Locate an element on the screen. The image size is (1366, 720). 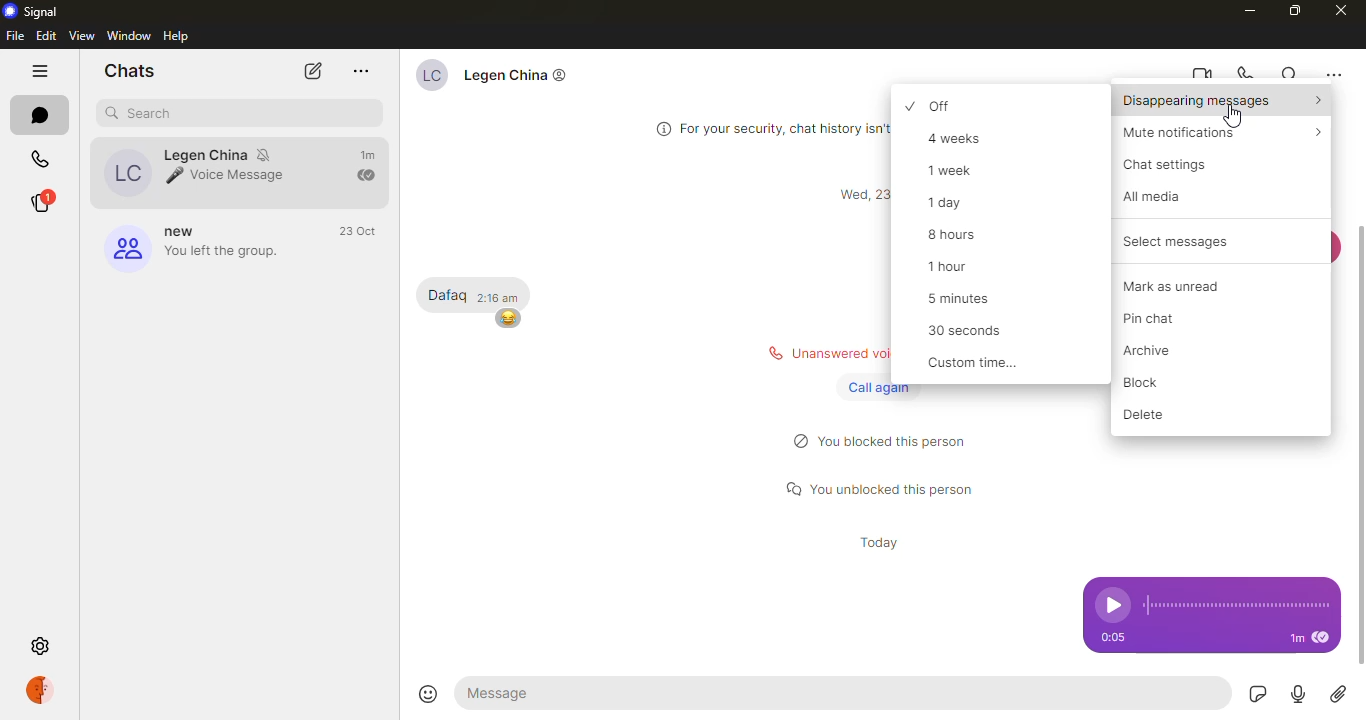
8 hours is located at coordinates (958, 235).